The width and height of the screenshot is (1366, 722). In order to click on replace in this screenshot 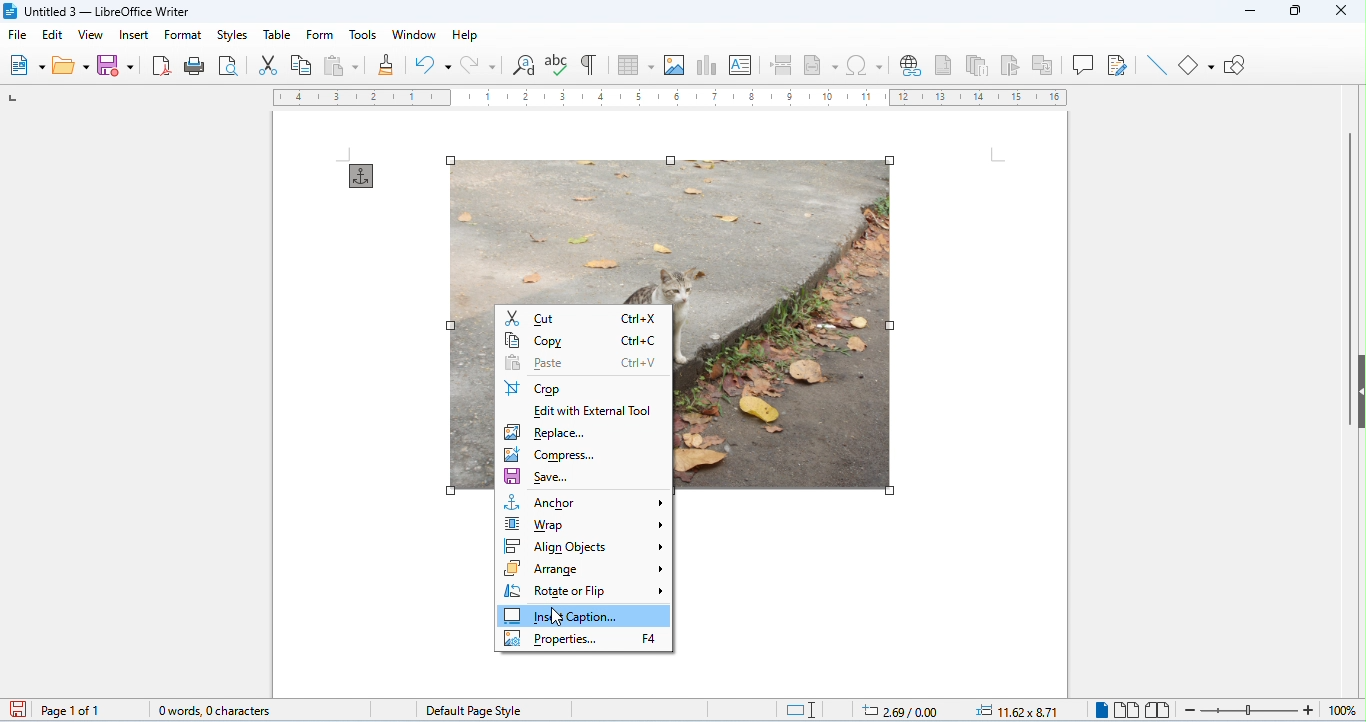, I will do `click(547, 433)`.